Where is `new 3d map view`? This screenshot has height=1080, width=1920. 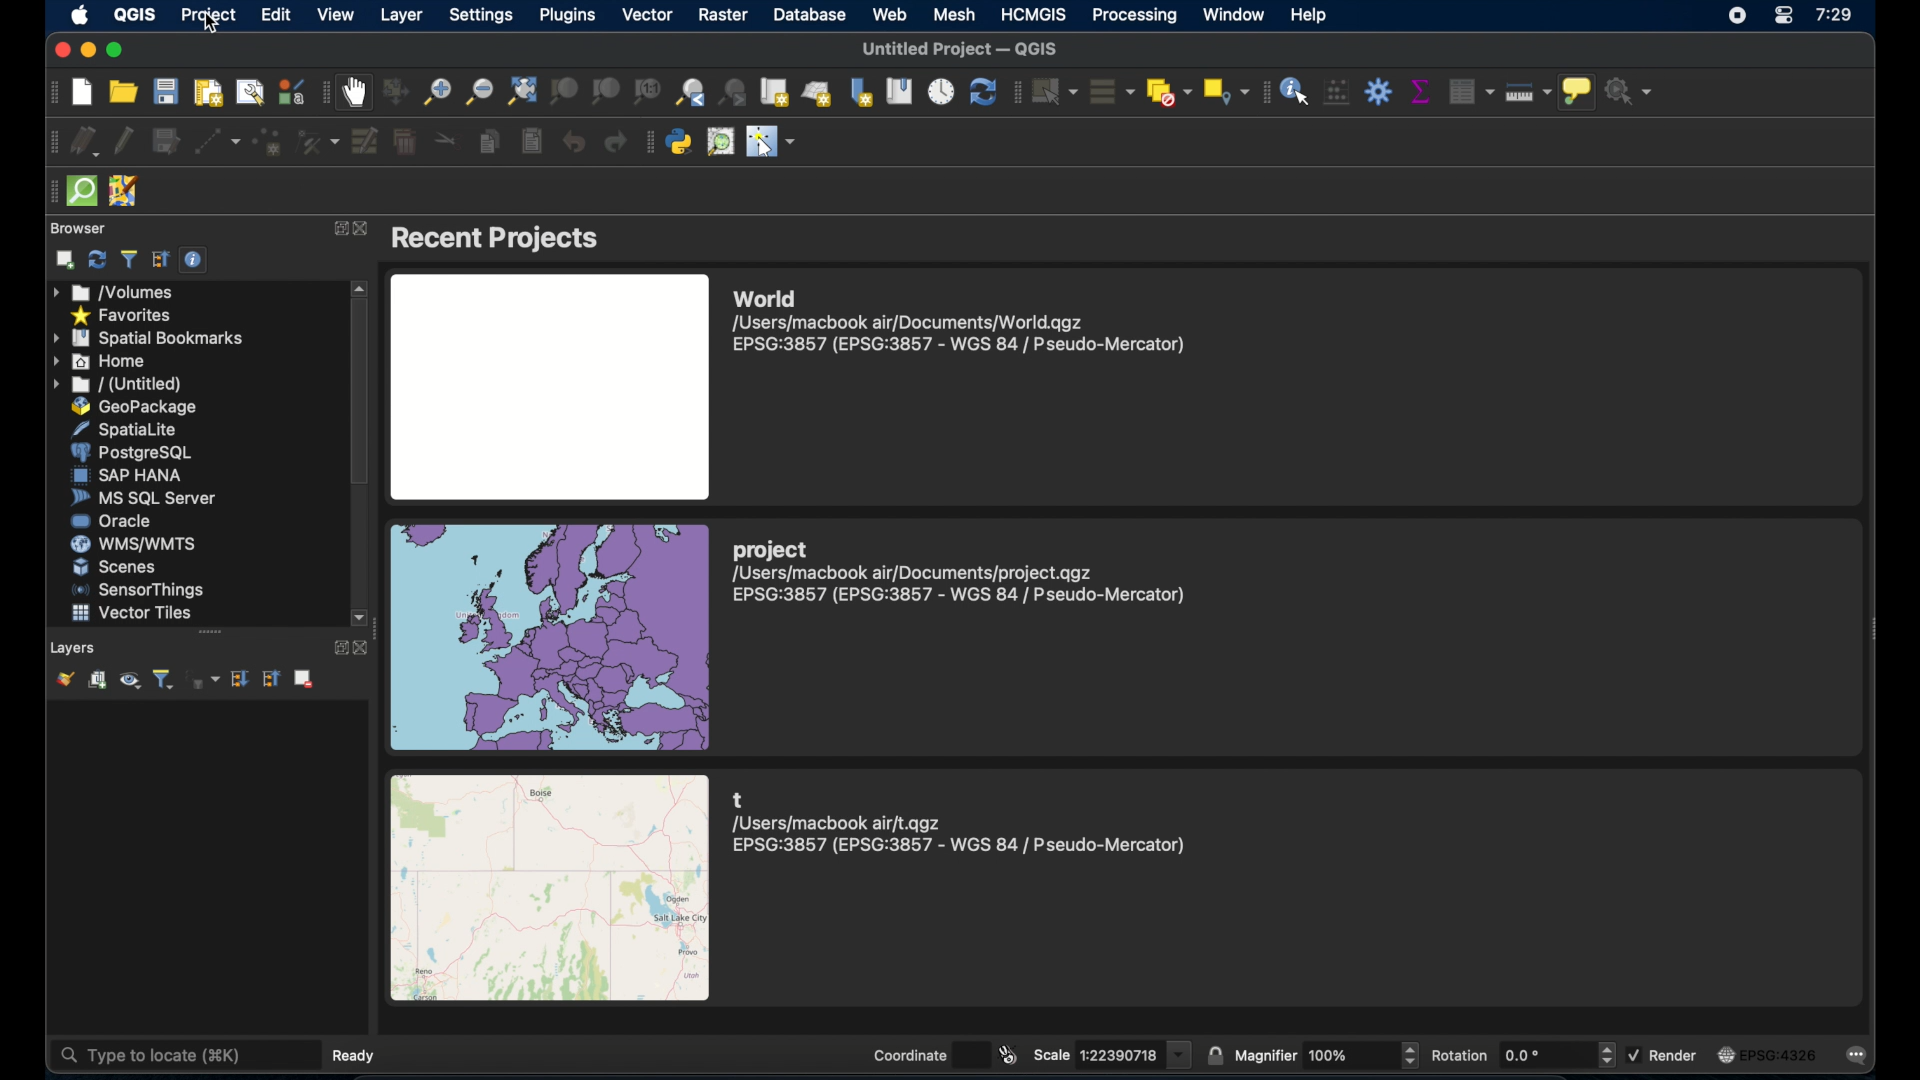
new 3d map view is located at coordinates (818, 95).